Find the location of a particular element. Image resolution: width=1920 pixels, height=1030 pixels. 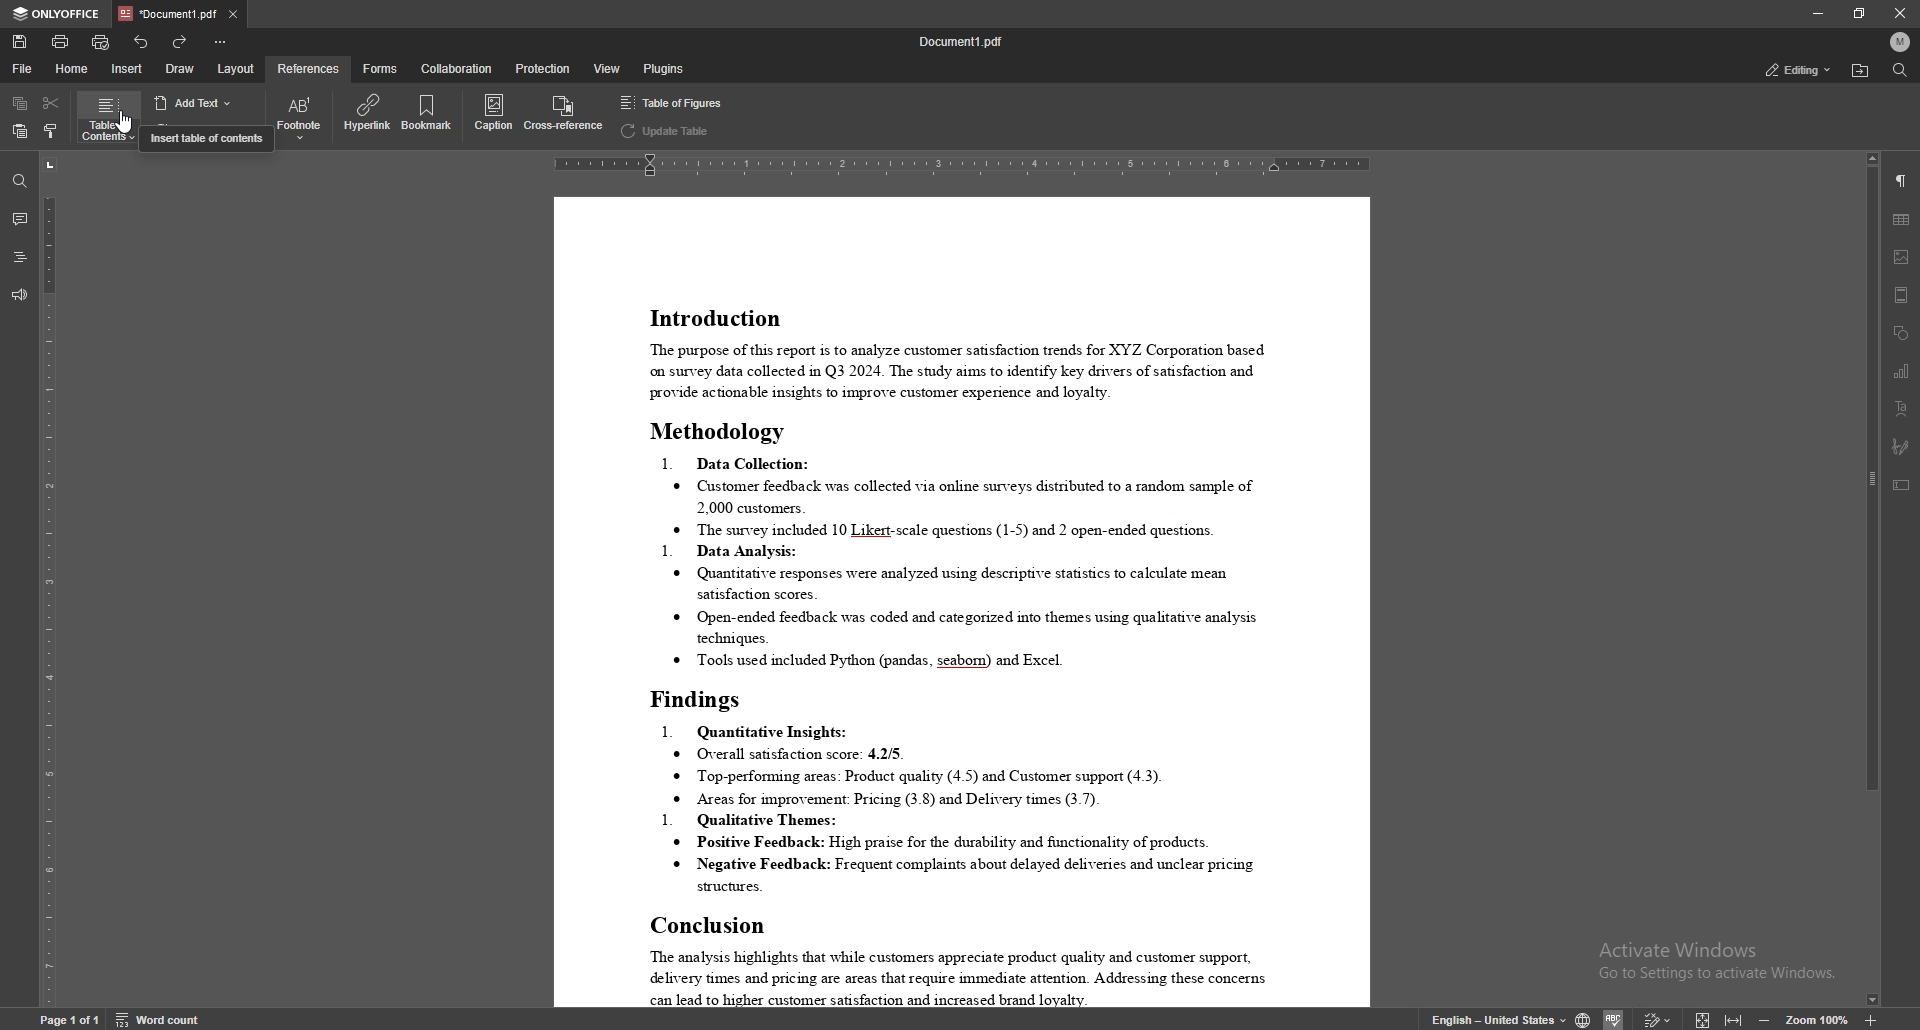

zoom is located at coordinates (1824, 1018).